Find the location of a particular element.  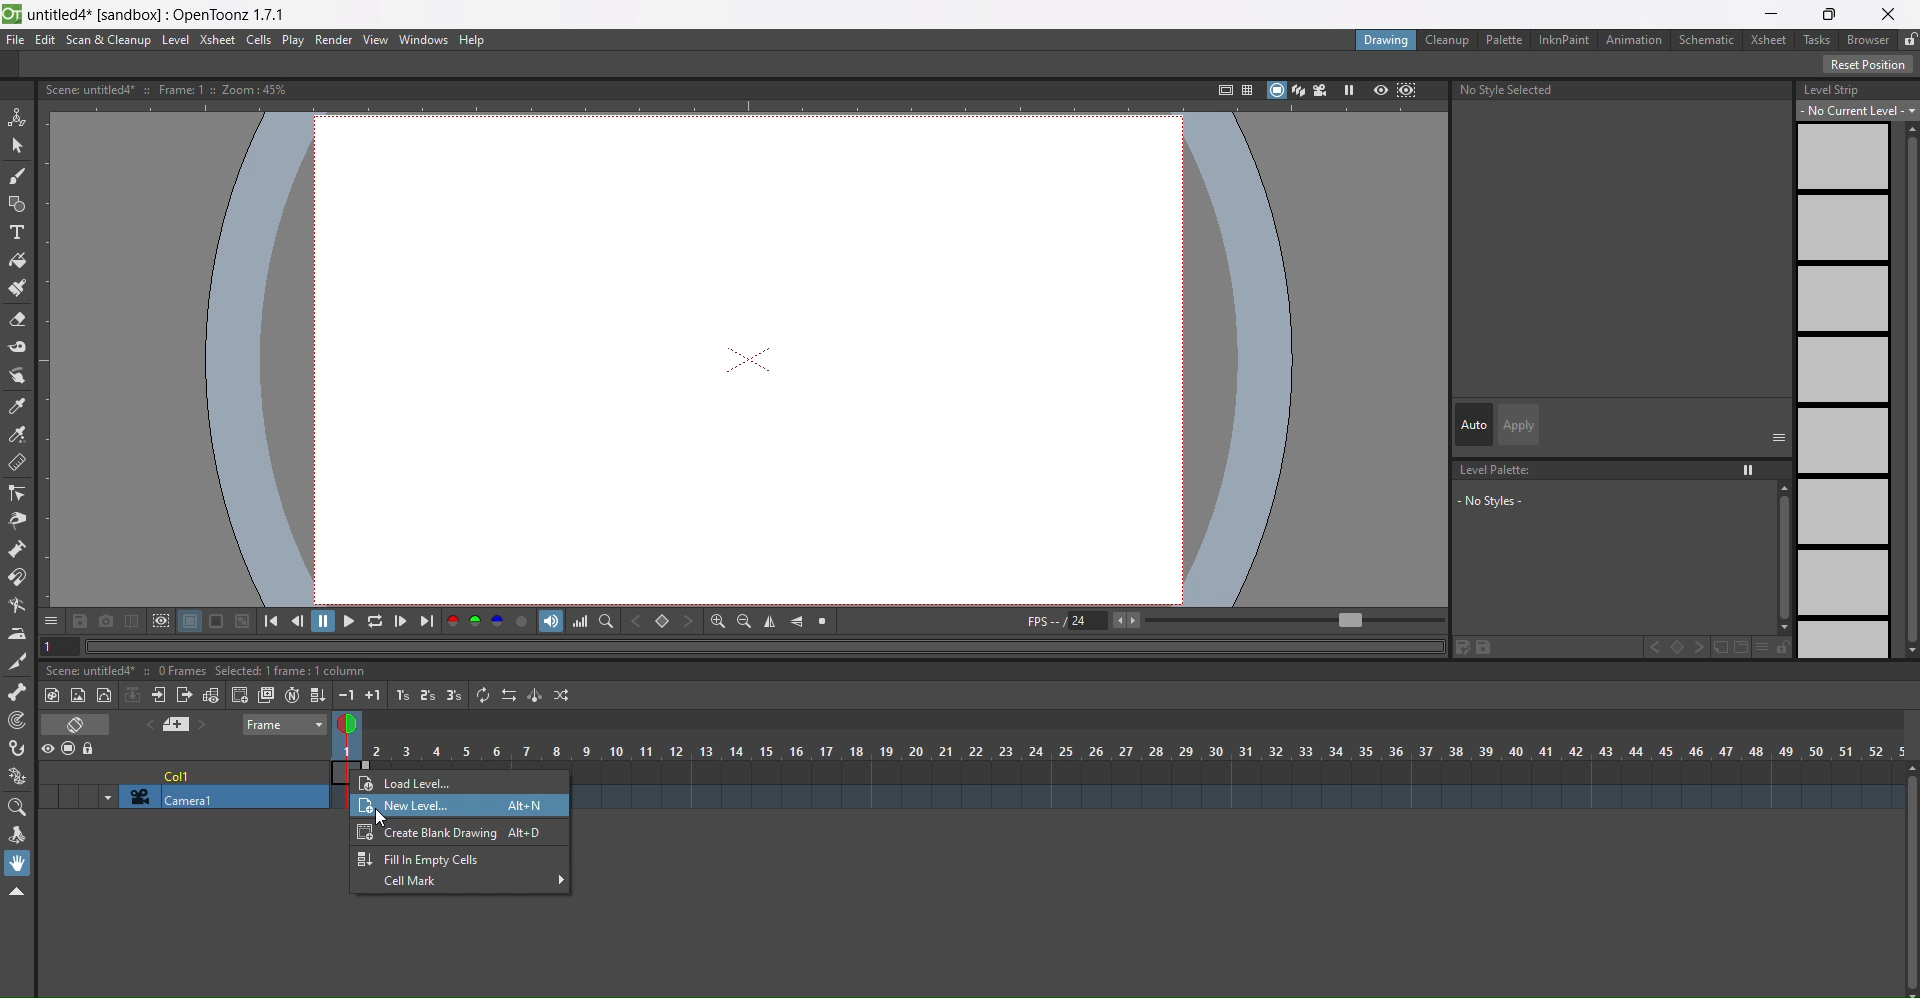

camera view is located at coordinates (1321, 90).